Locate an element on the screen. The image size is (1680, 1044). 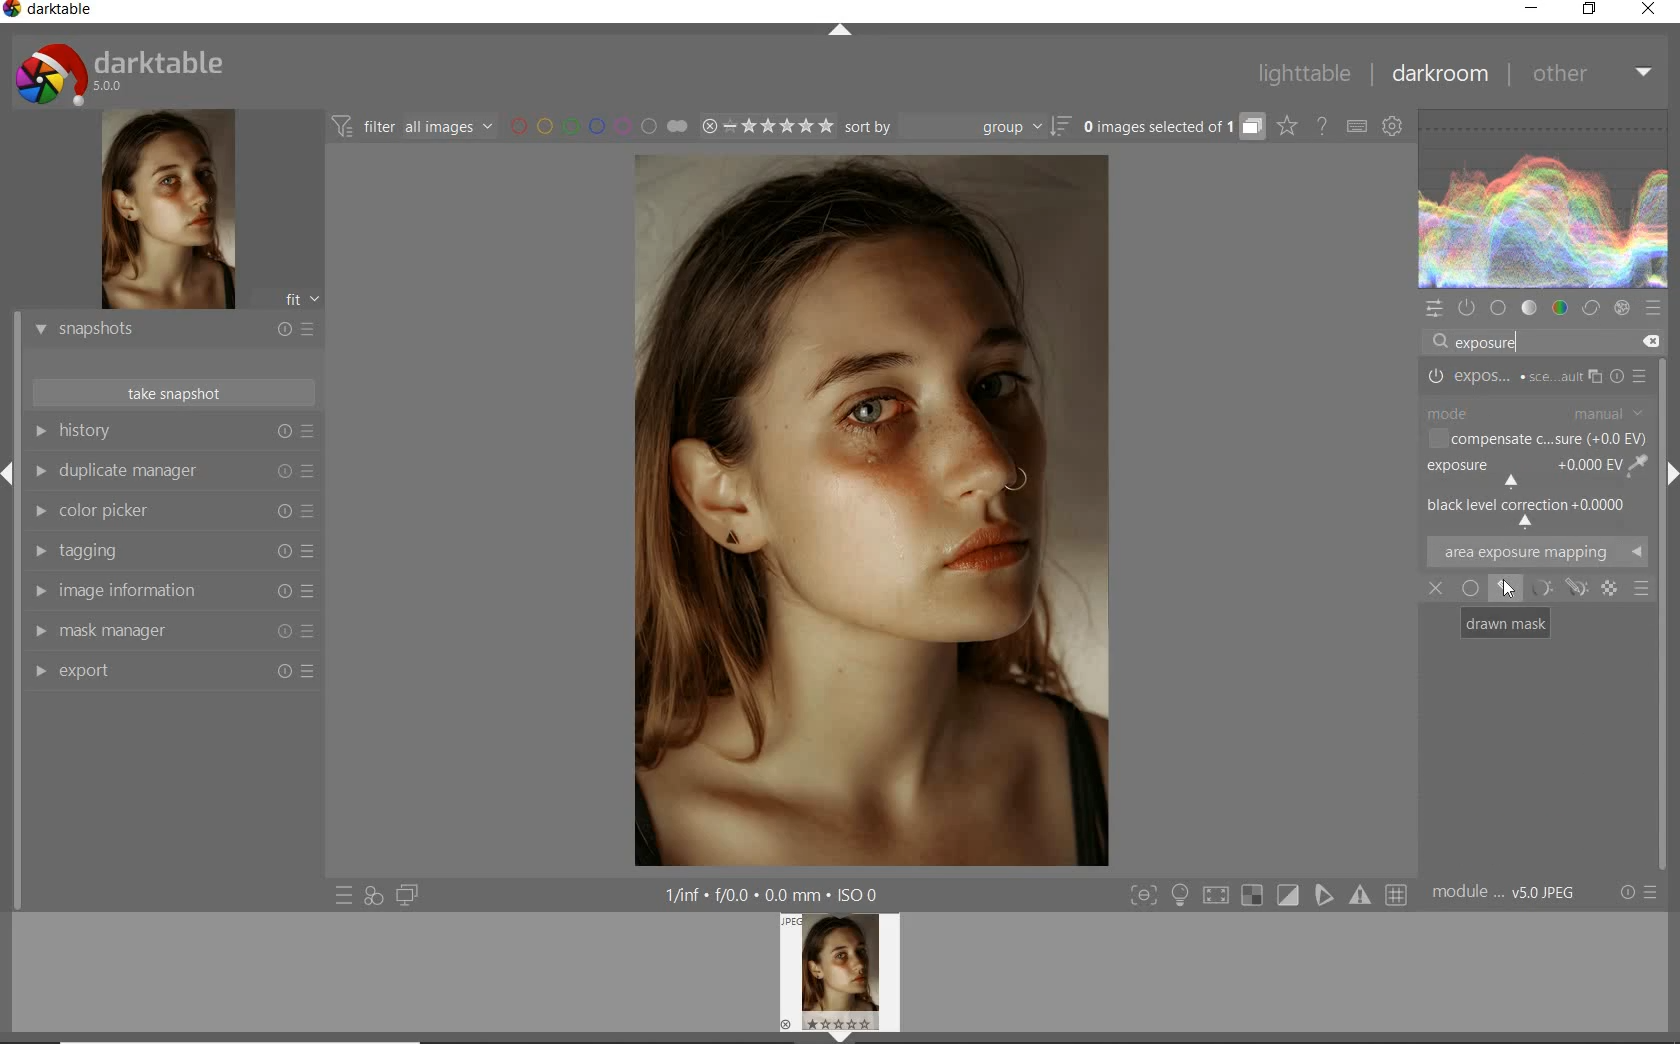
display a second darkroom image below is located at coordinates (403, 893).